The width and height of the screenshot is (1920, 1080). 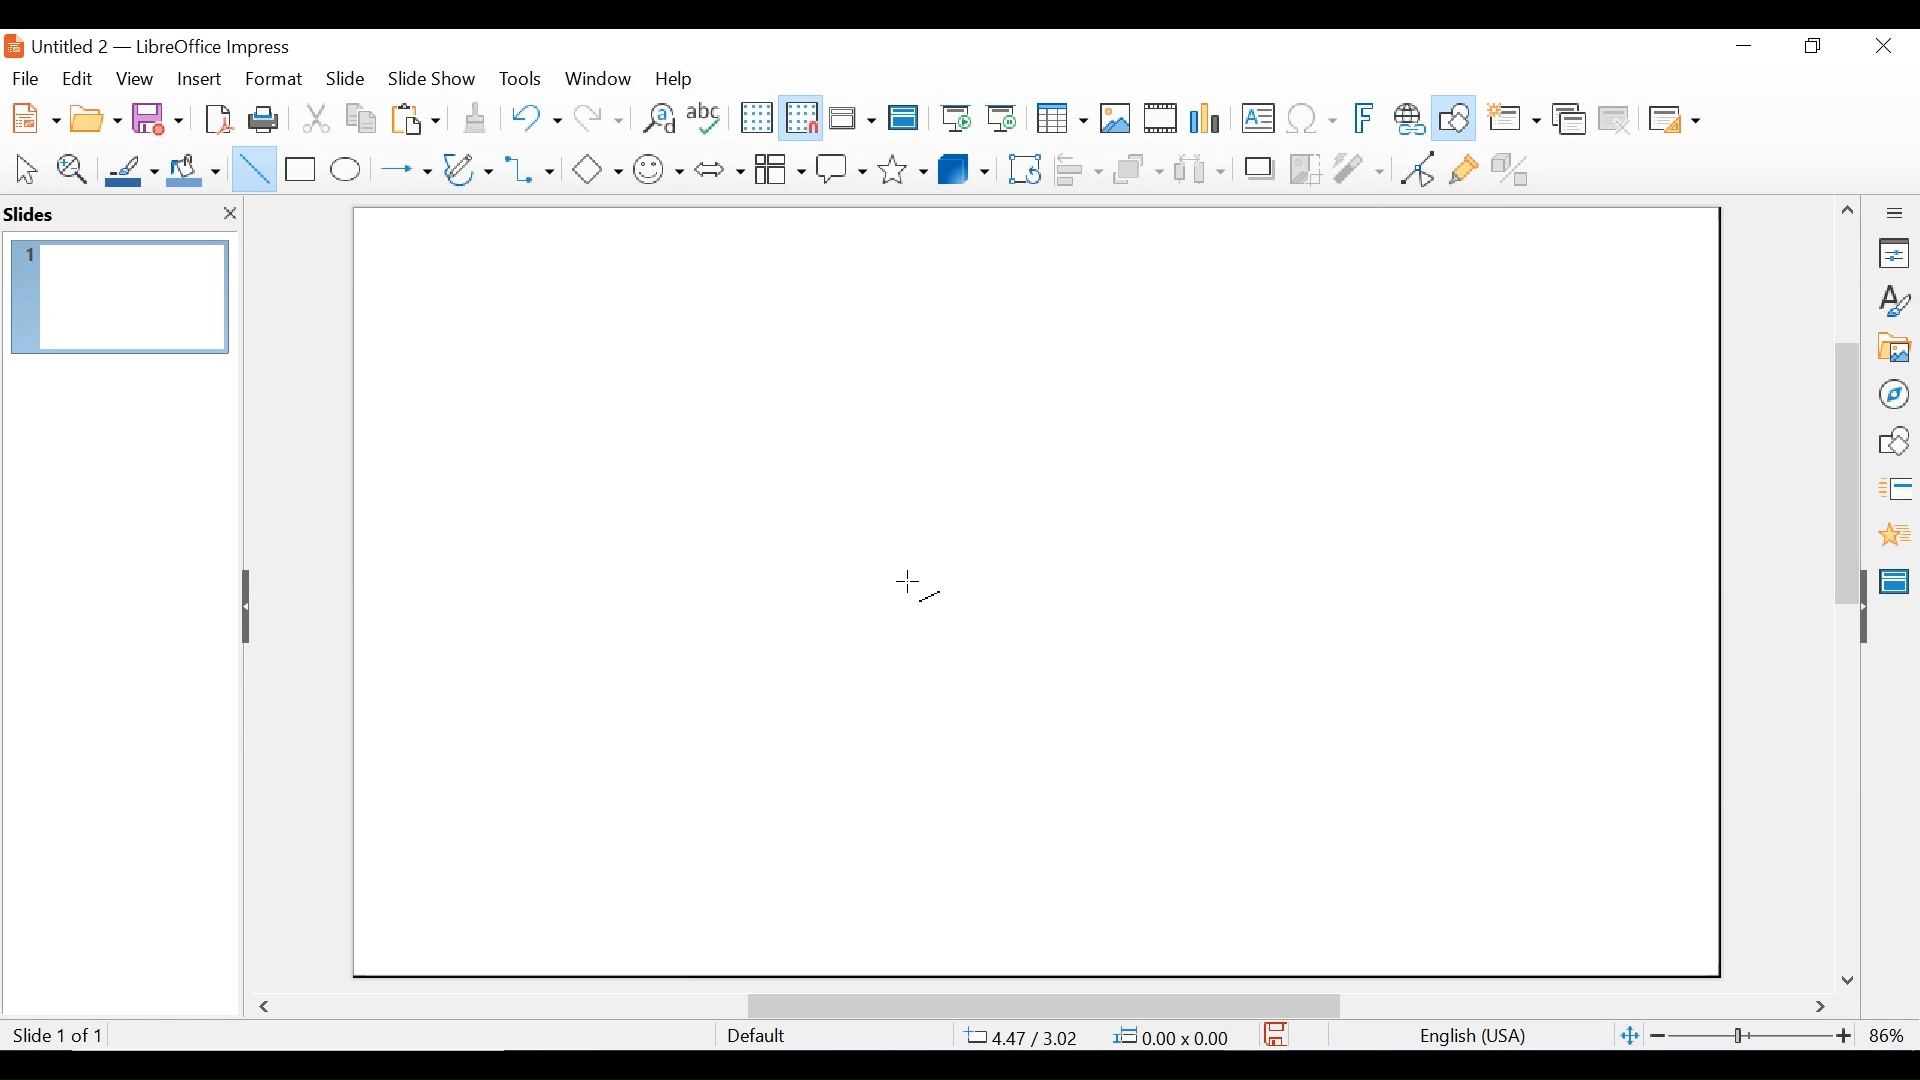 What do you see at coordinates (1672, 121) in the screenshot?
I see `Slide Layout` at bounding box center [1672, 121].